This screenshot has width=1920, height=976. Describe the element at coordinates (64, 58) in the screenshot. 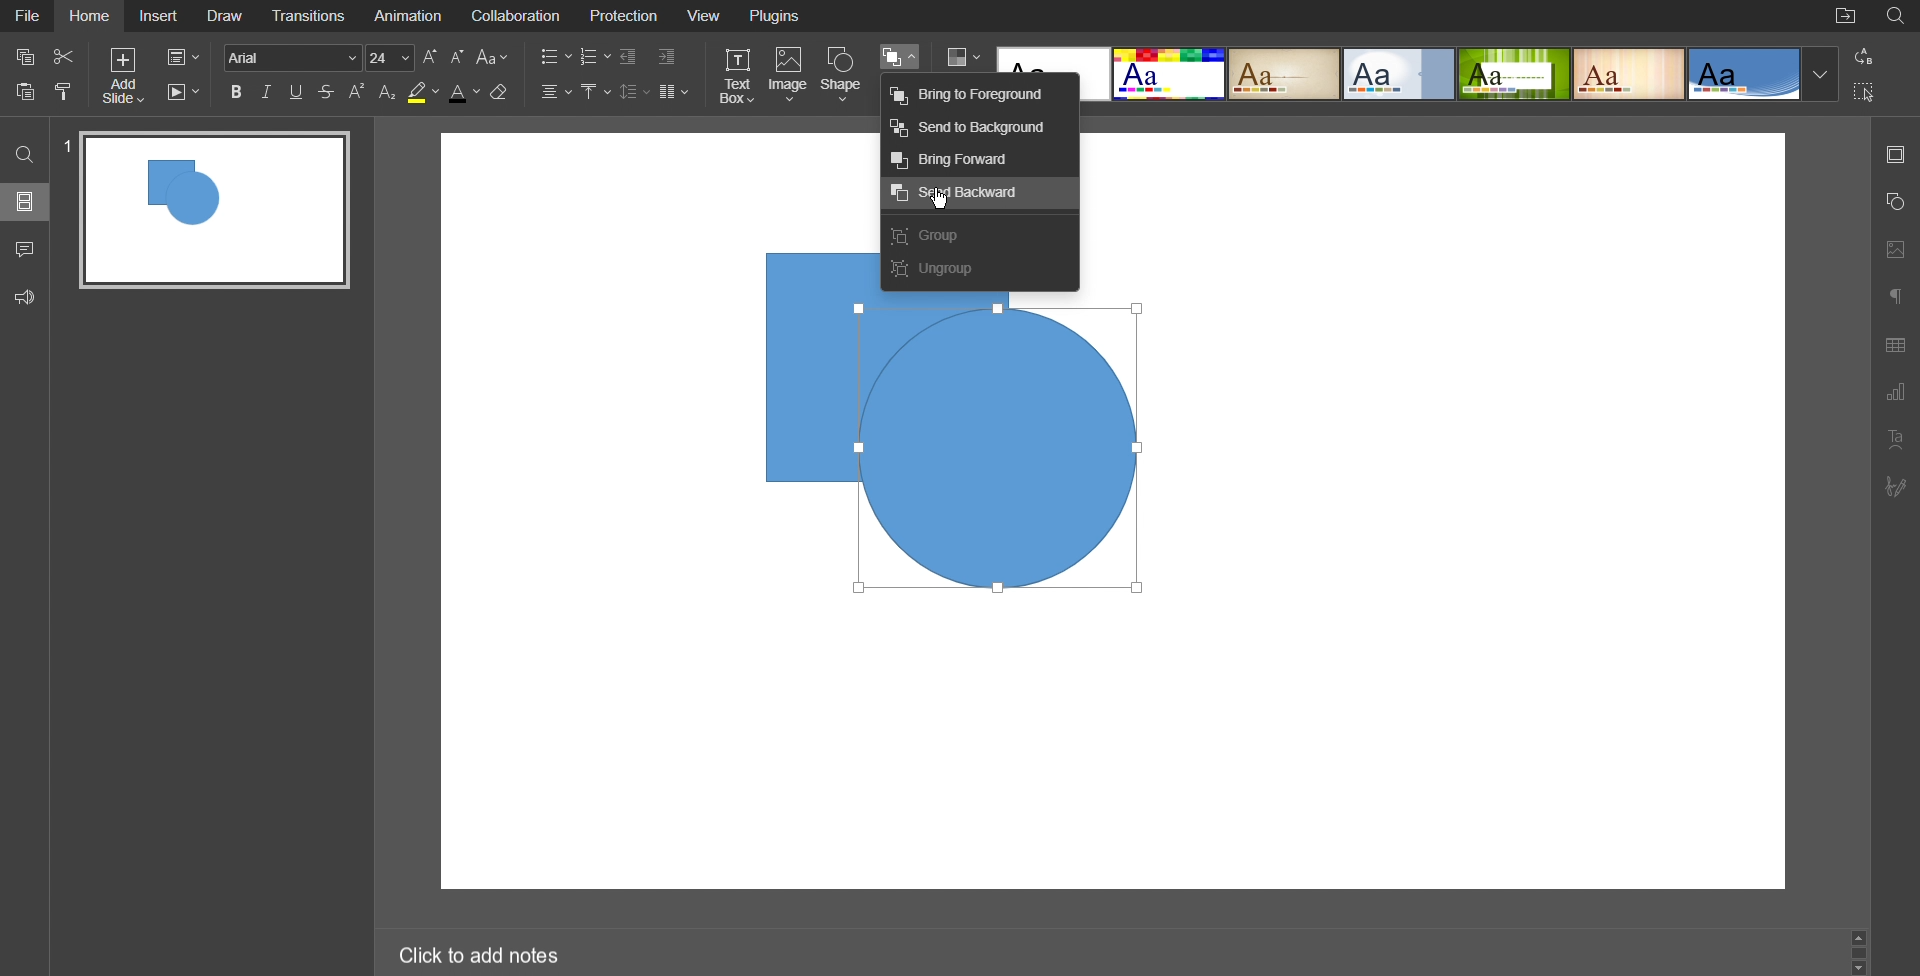

I see `Cut` at that location.